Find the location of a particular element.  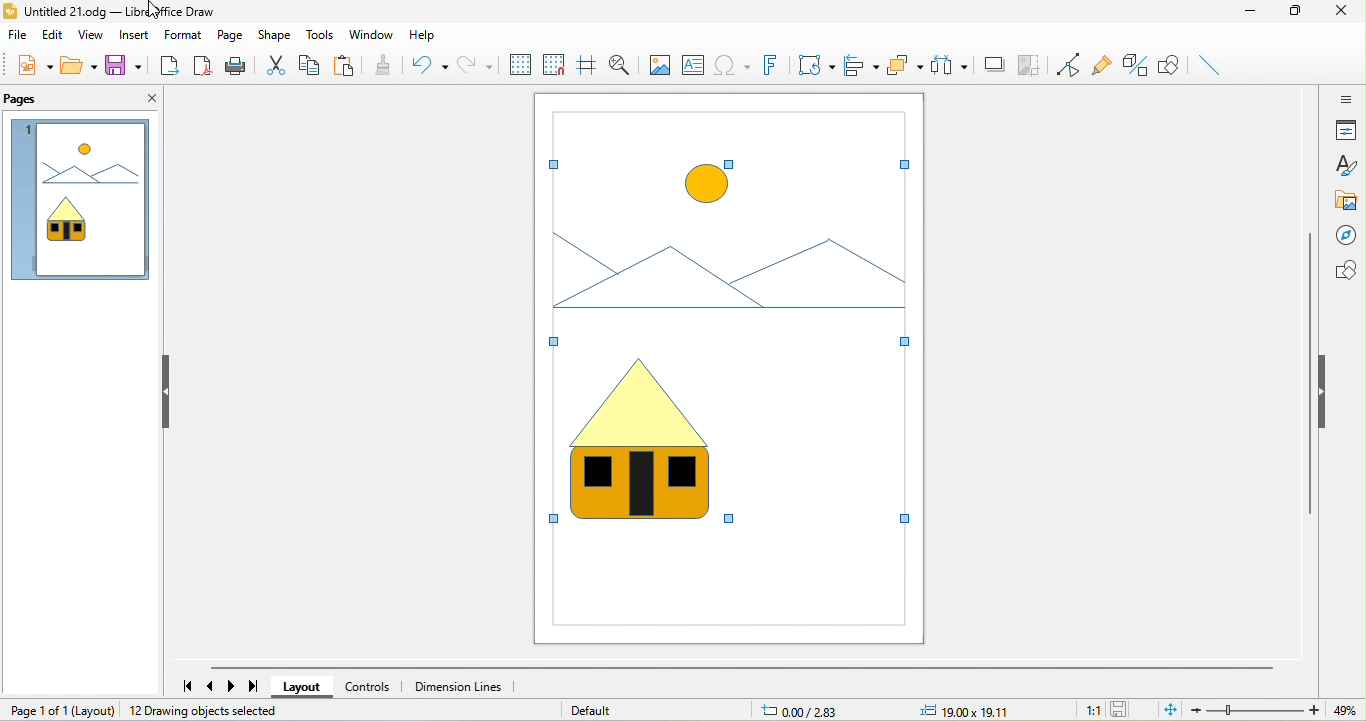

pages is located at coordinates (33, 101).